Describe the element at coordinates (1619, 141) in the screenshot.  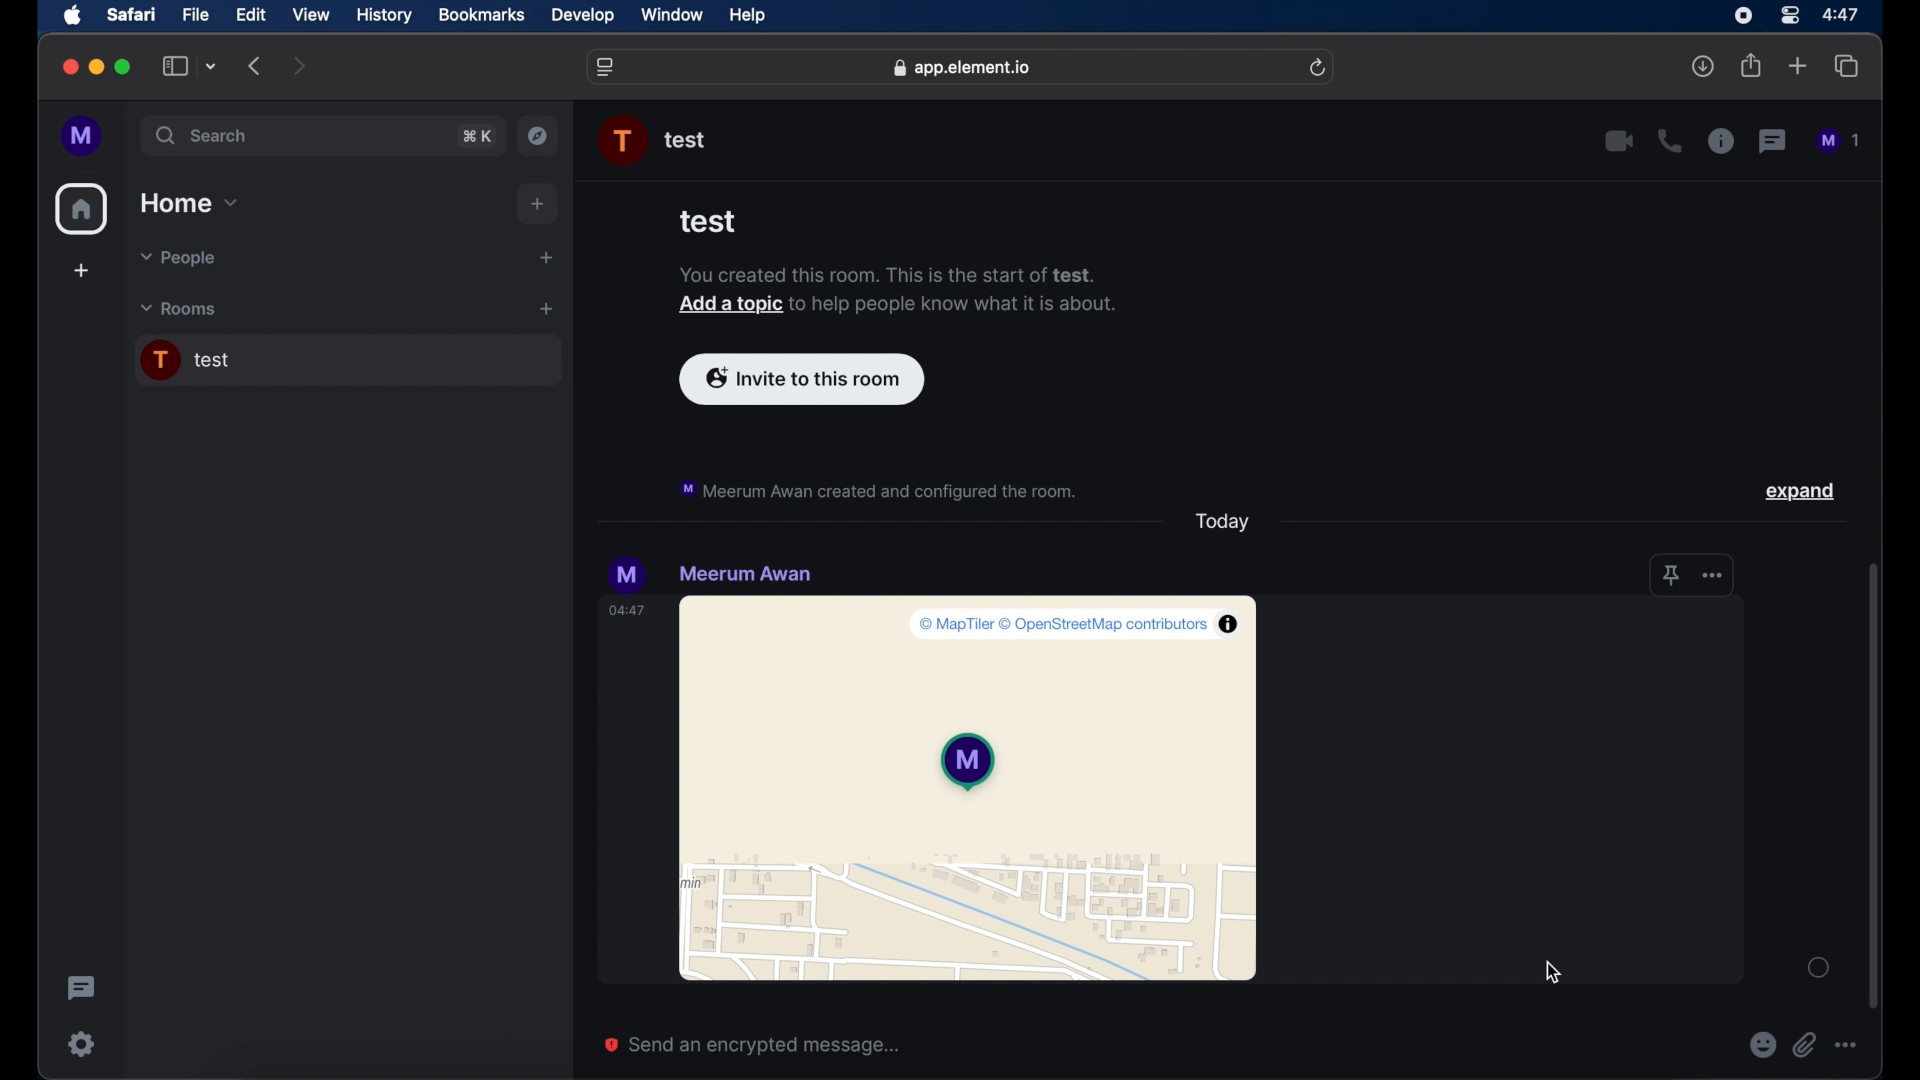
I see `video call` at that location.